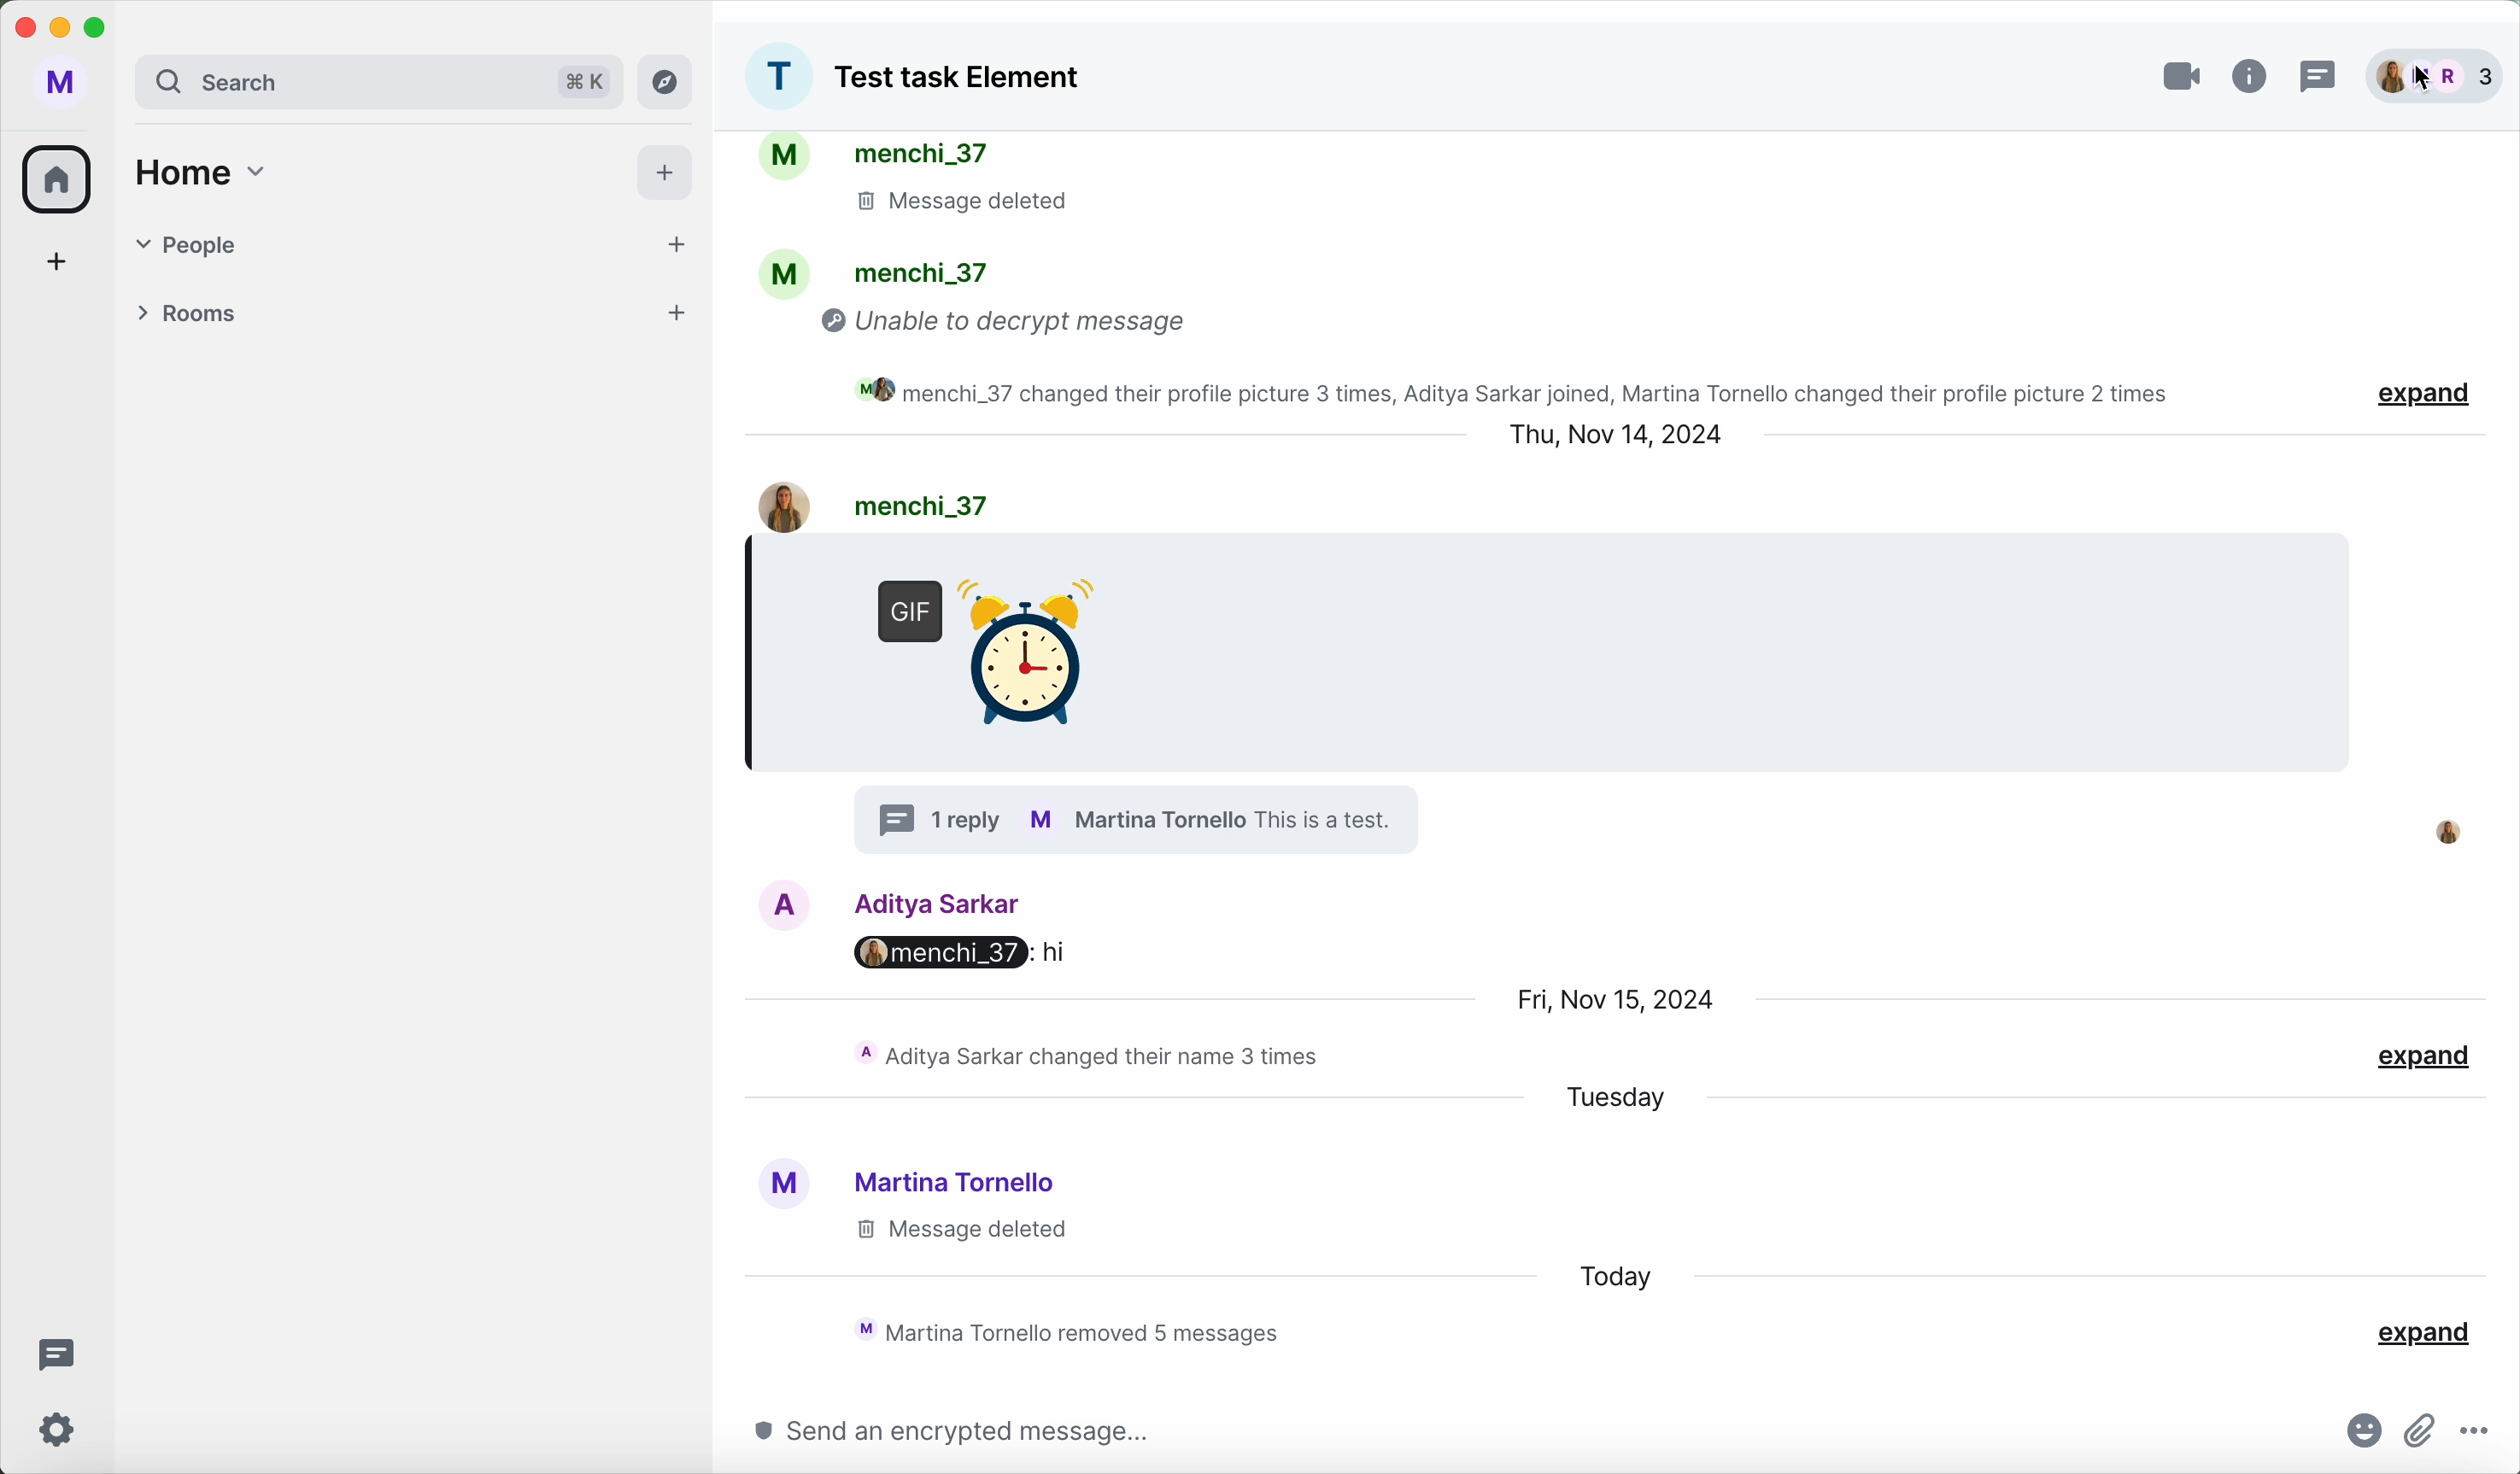 Image resolution: width=2520 pixels, height=1474 pixels. Describe the element at coordinates (1619, 999) in the screenshot. I see `date` at that location.